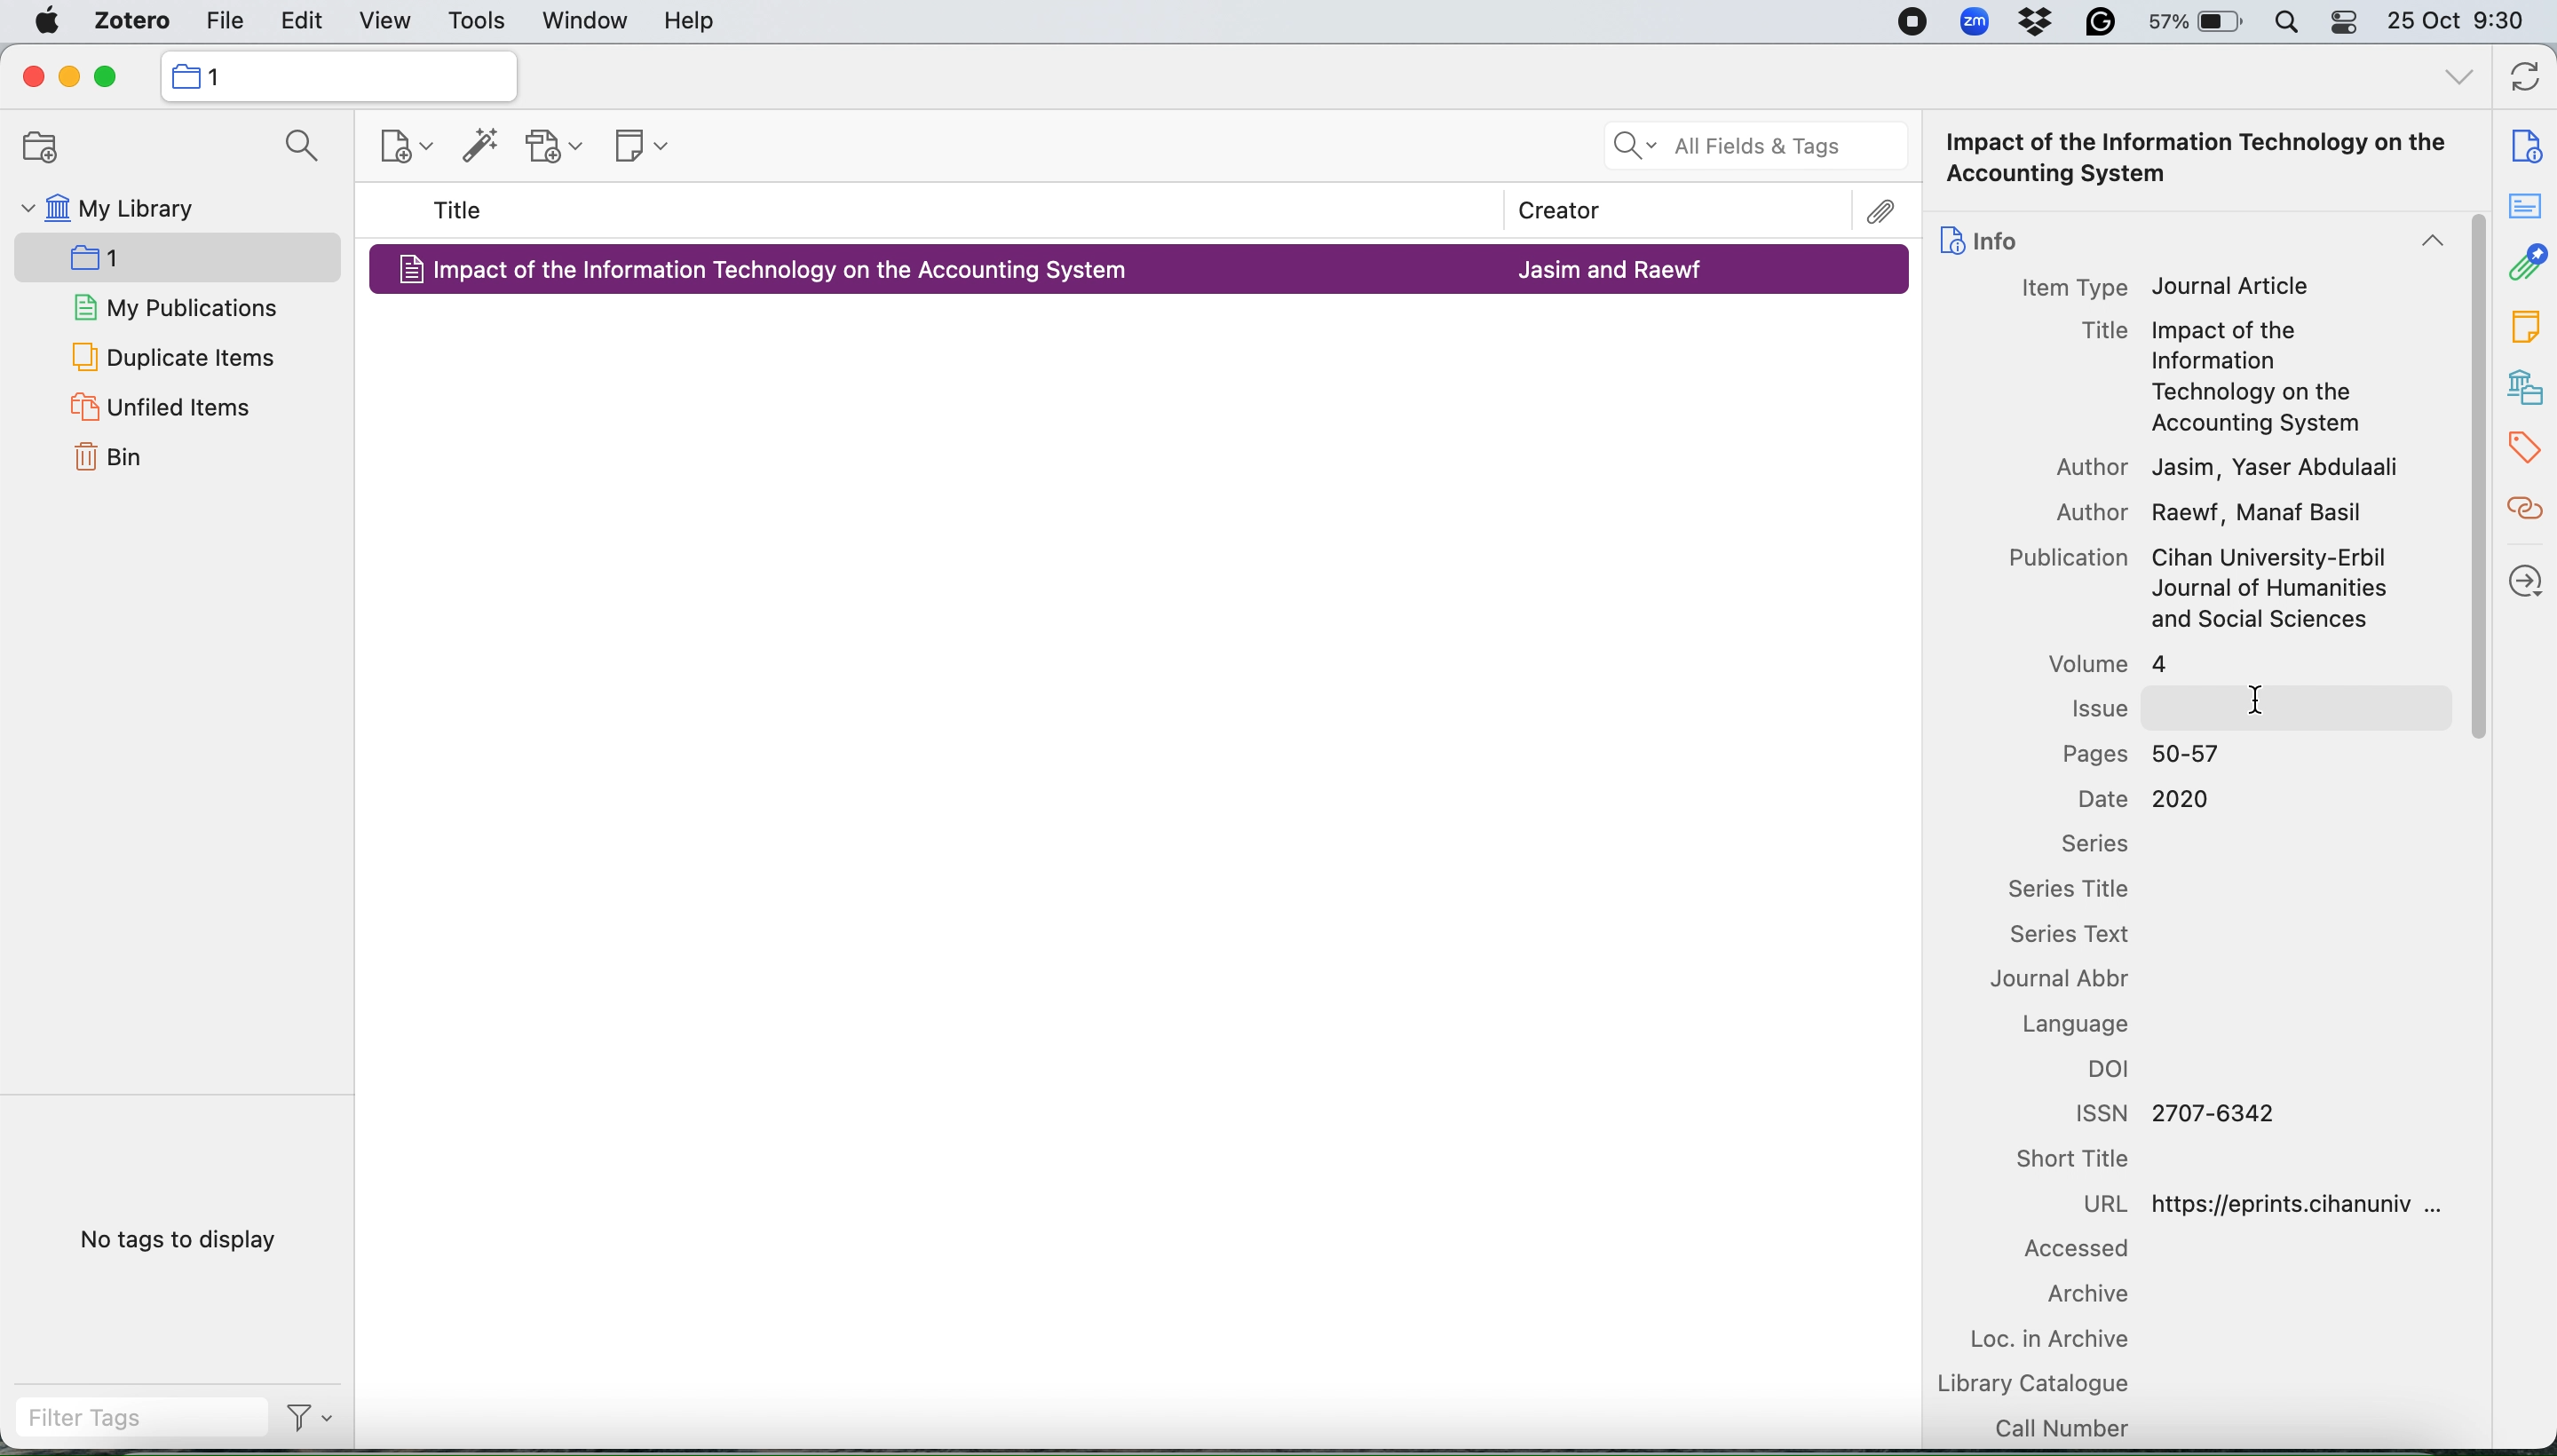  Describe the element at coordinates (1550, 206) in the screenshot. I see `Creator` at that location.